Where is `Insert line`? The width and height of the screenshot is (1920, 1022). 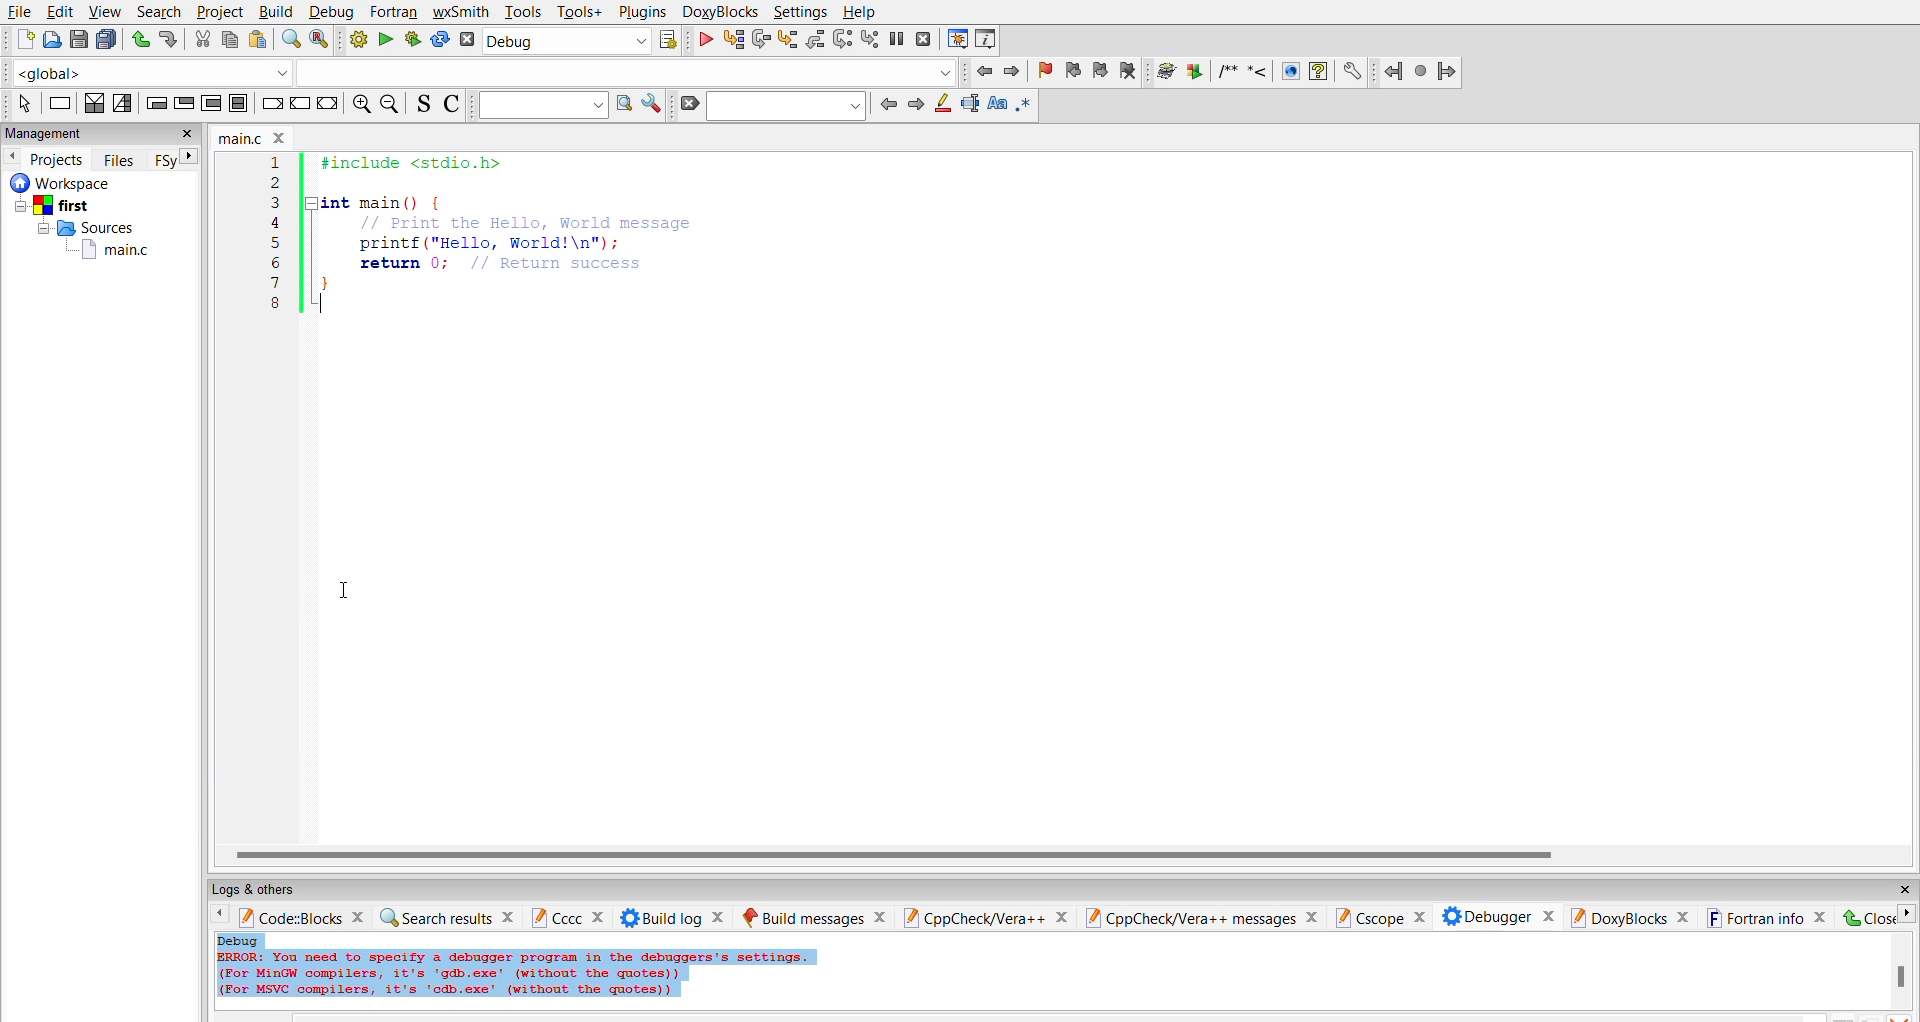
Insert line is located at coordinates (1259, 71).